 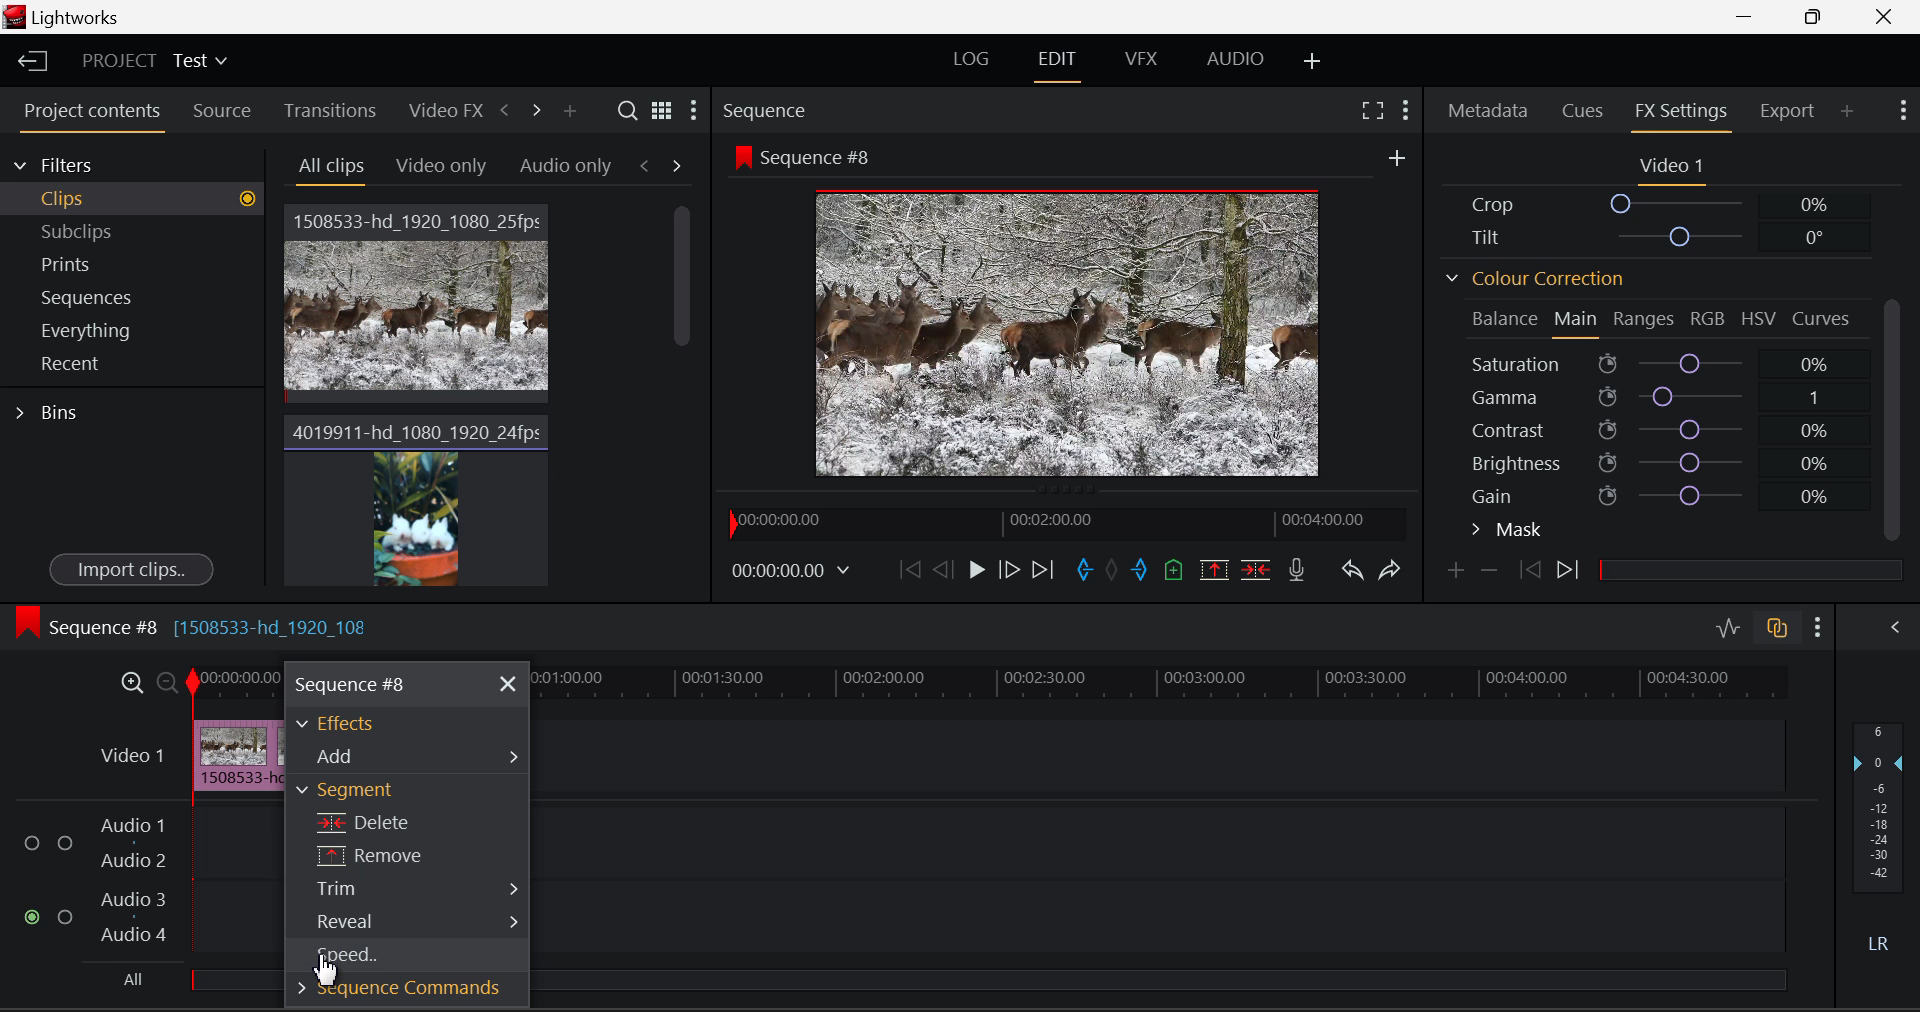 I want to click on Segment Section, so click(x=366, y=793).